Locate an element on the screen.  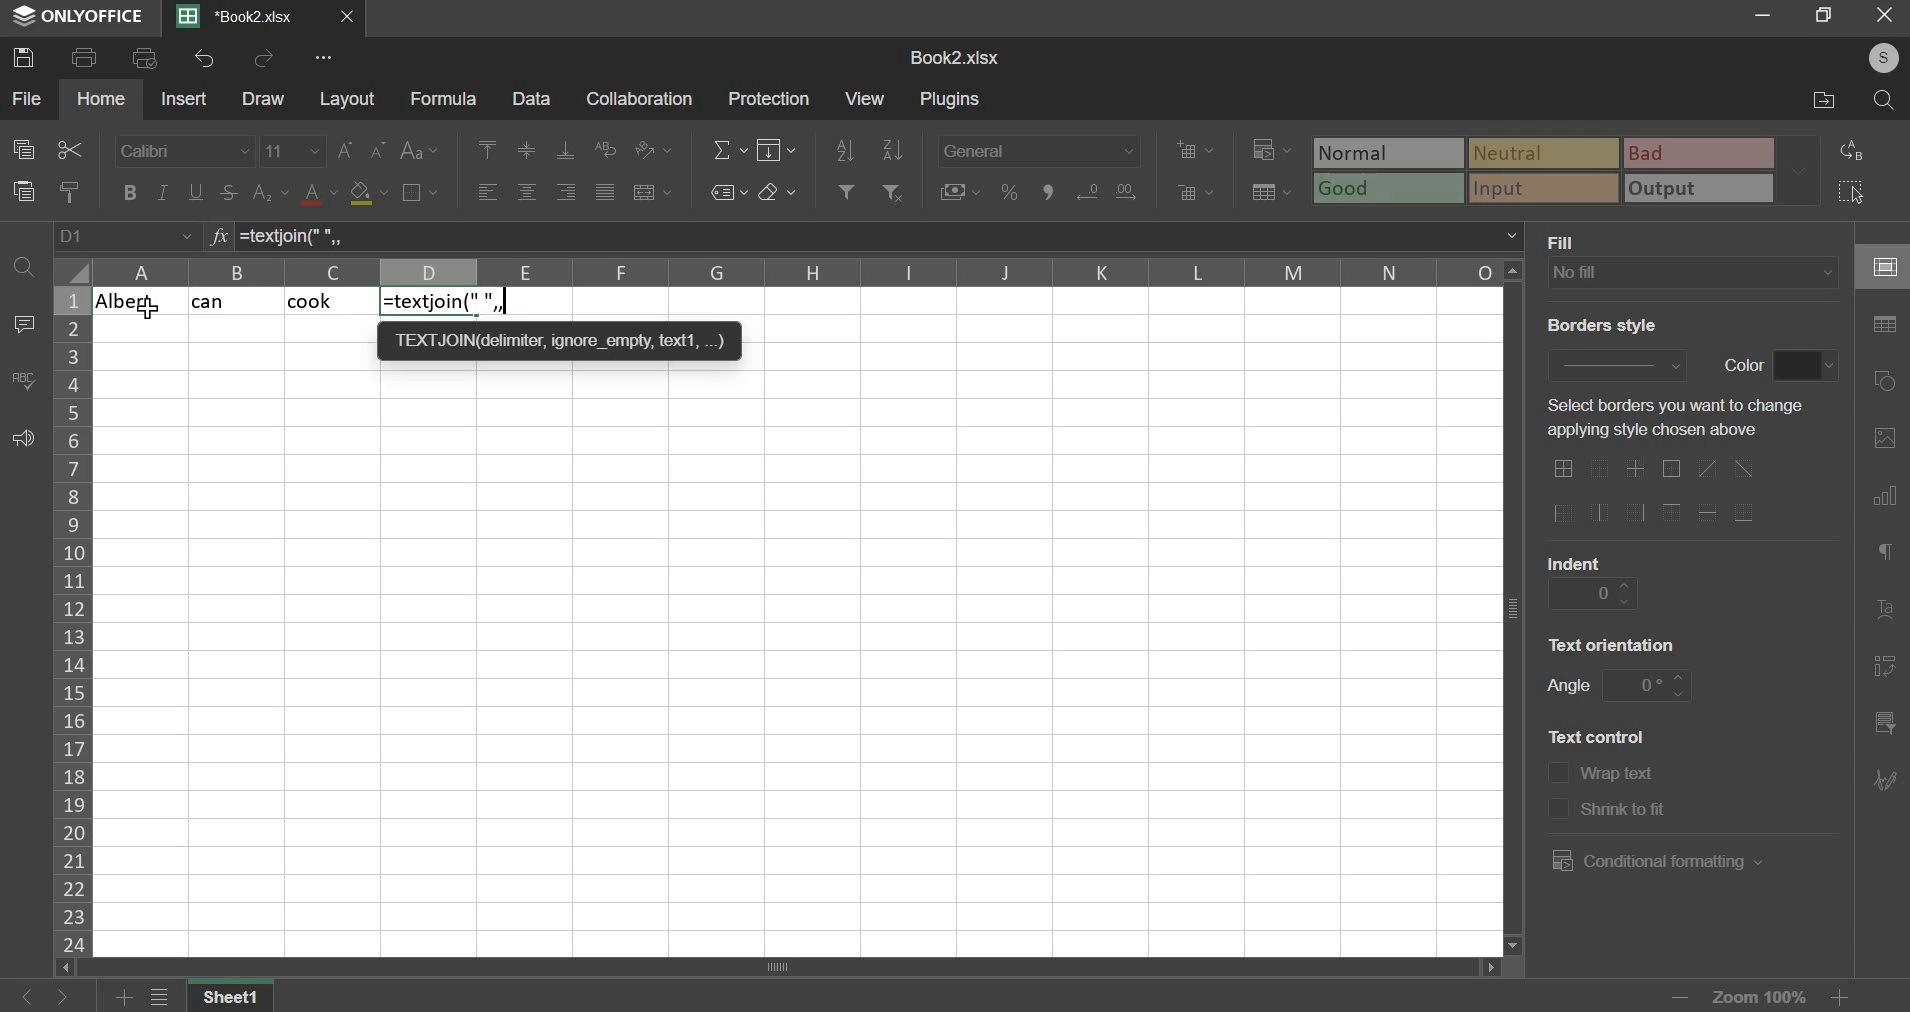
plugins is located at coordinates (952, 100).